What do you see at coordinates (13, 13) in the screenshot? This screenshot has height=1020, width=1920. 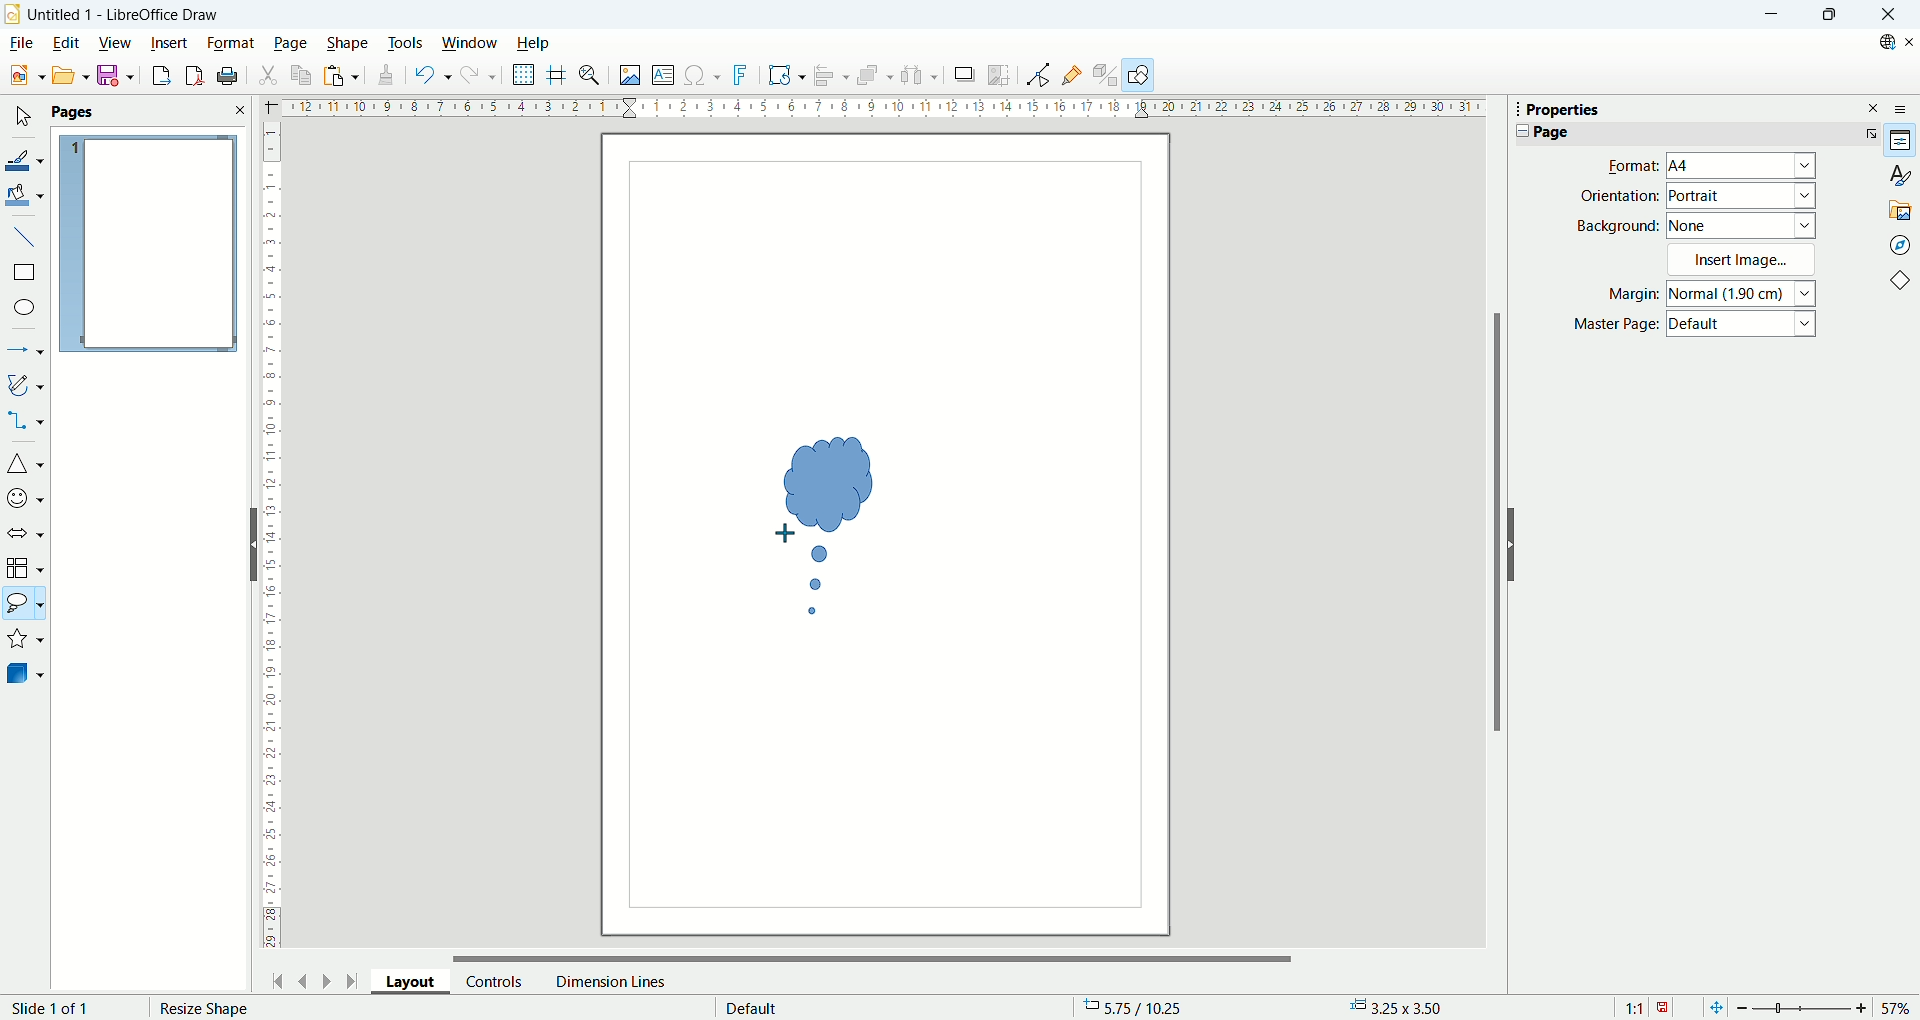 I see `logo` at bounding box center [13, 13].